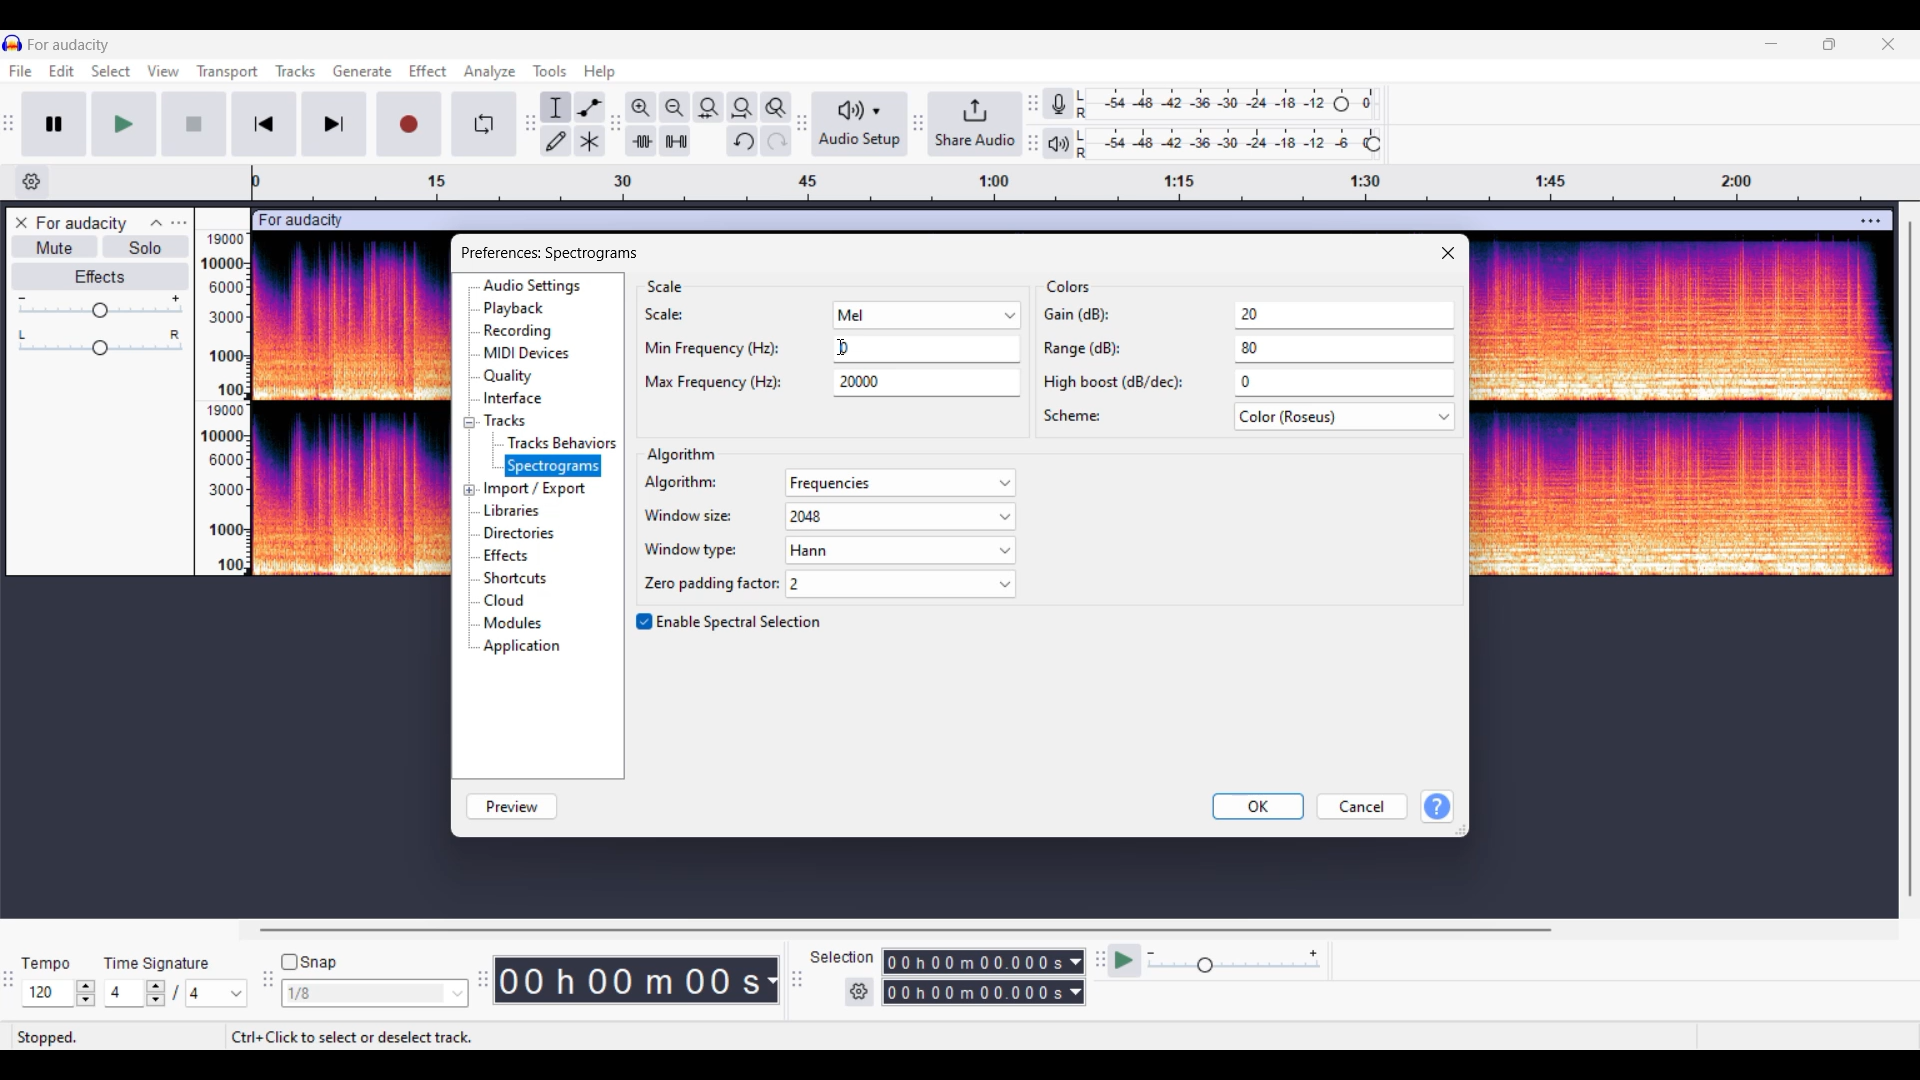  Describe the element at coordinates (590, 108) in the screenshot. I see `Envelop tool` at that location.